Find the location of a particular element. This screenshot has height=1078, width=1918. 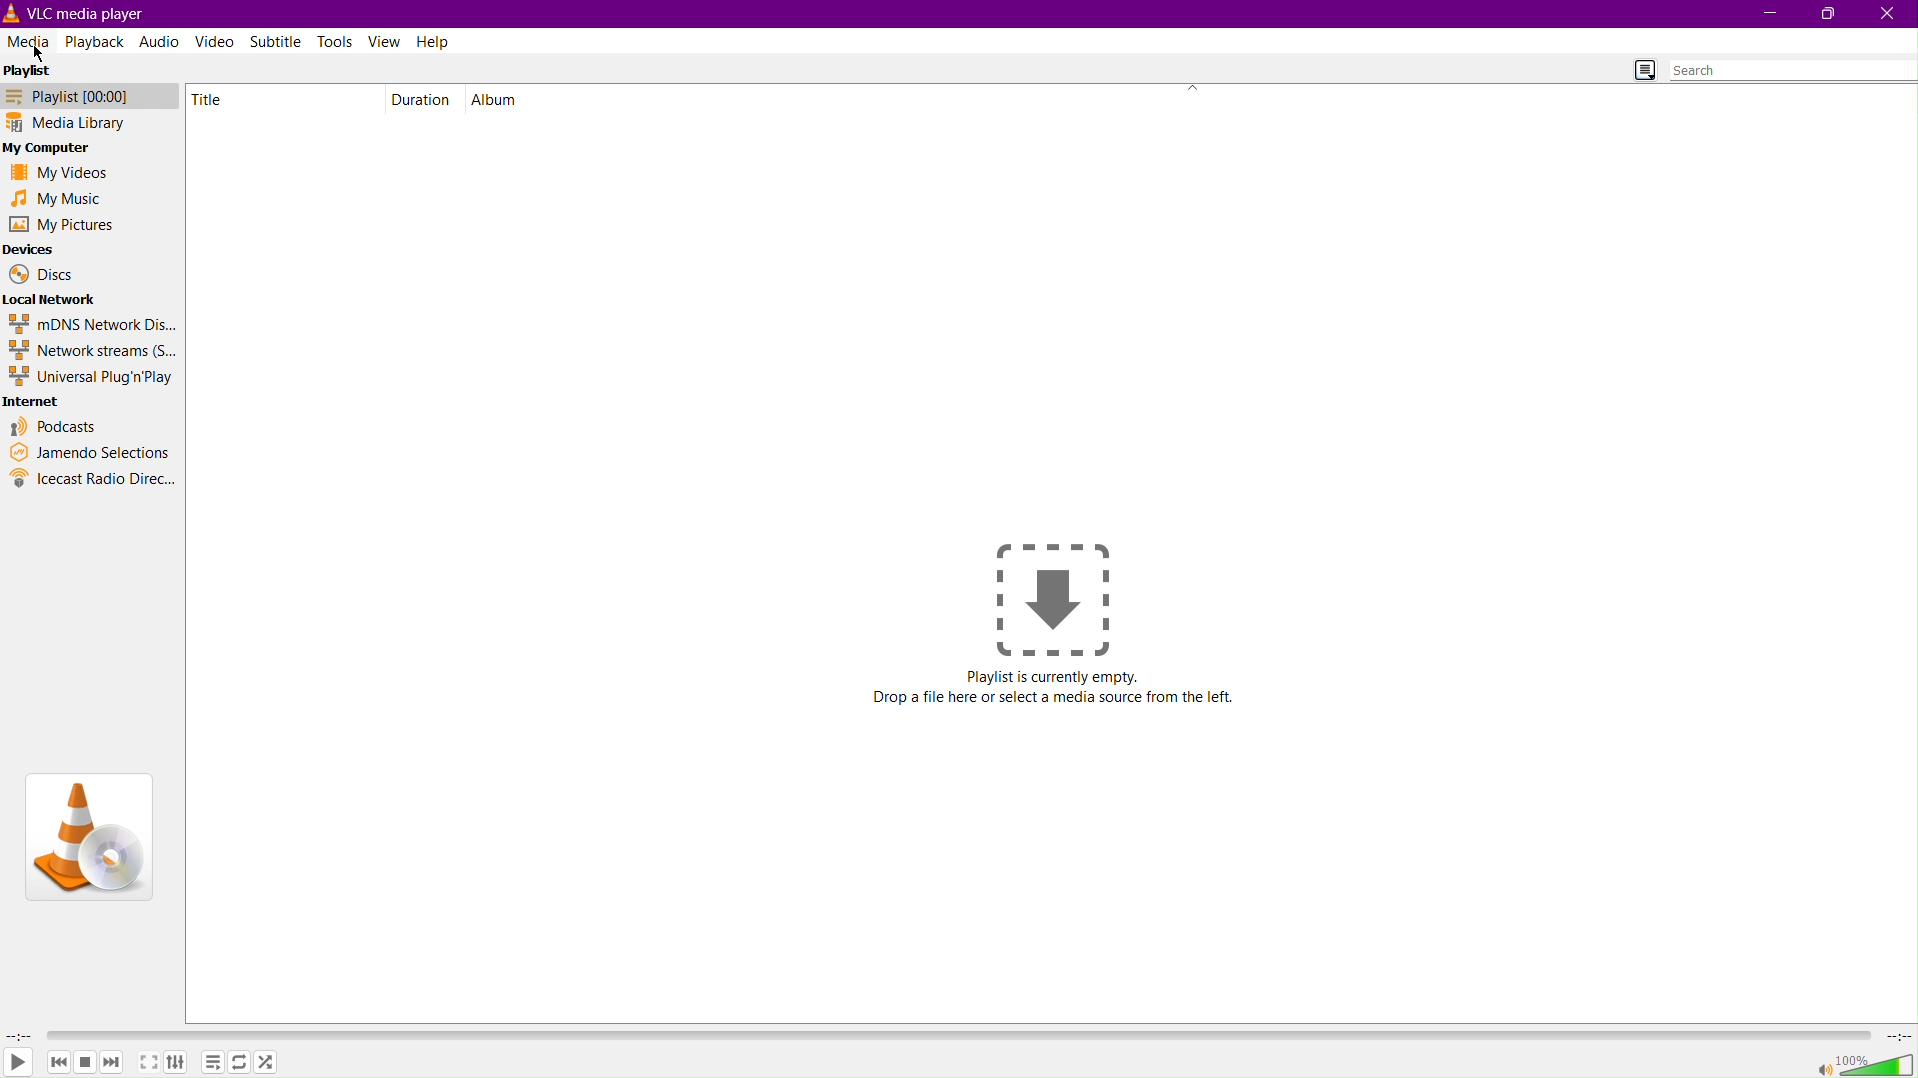

Subtitle is located at coordinates (281, 42).